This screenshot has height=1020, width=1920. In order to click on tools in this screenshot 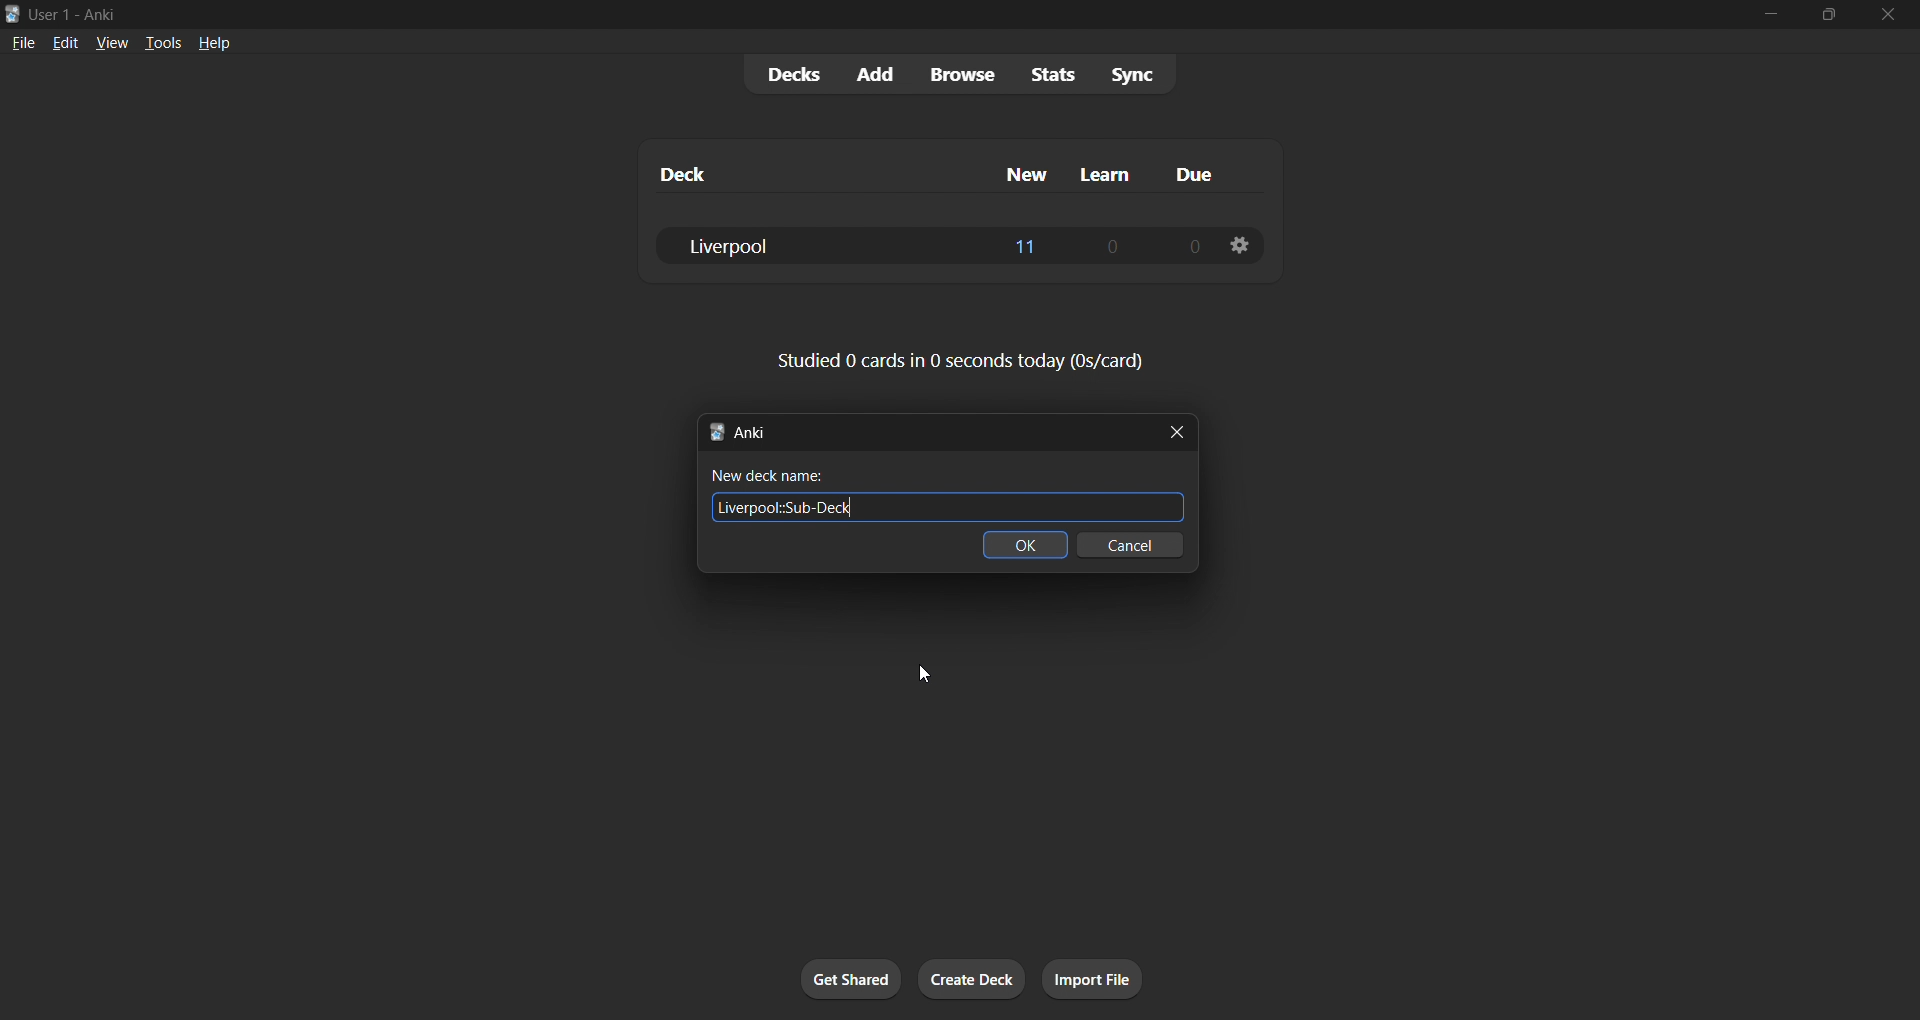, I will do `click(163, 44)`.